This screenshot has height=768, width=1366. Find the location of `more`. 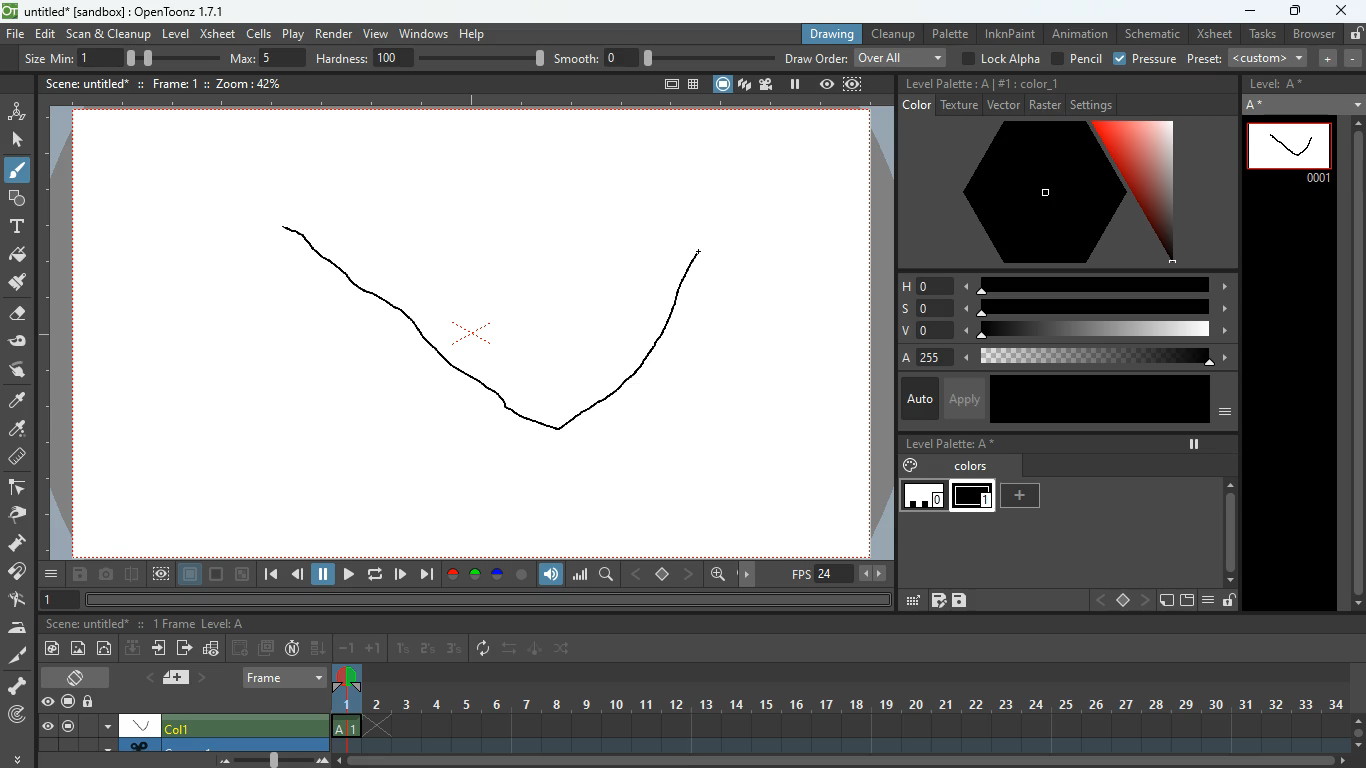

more is located at coordinates (20, 756).